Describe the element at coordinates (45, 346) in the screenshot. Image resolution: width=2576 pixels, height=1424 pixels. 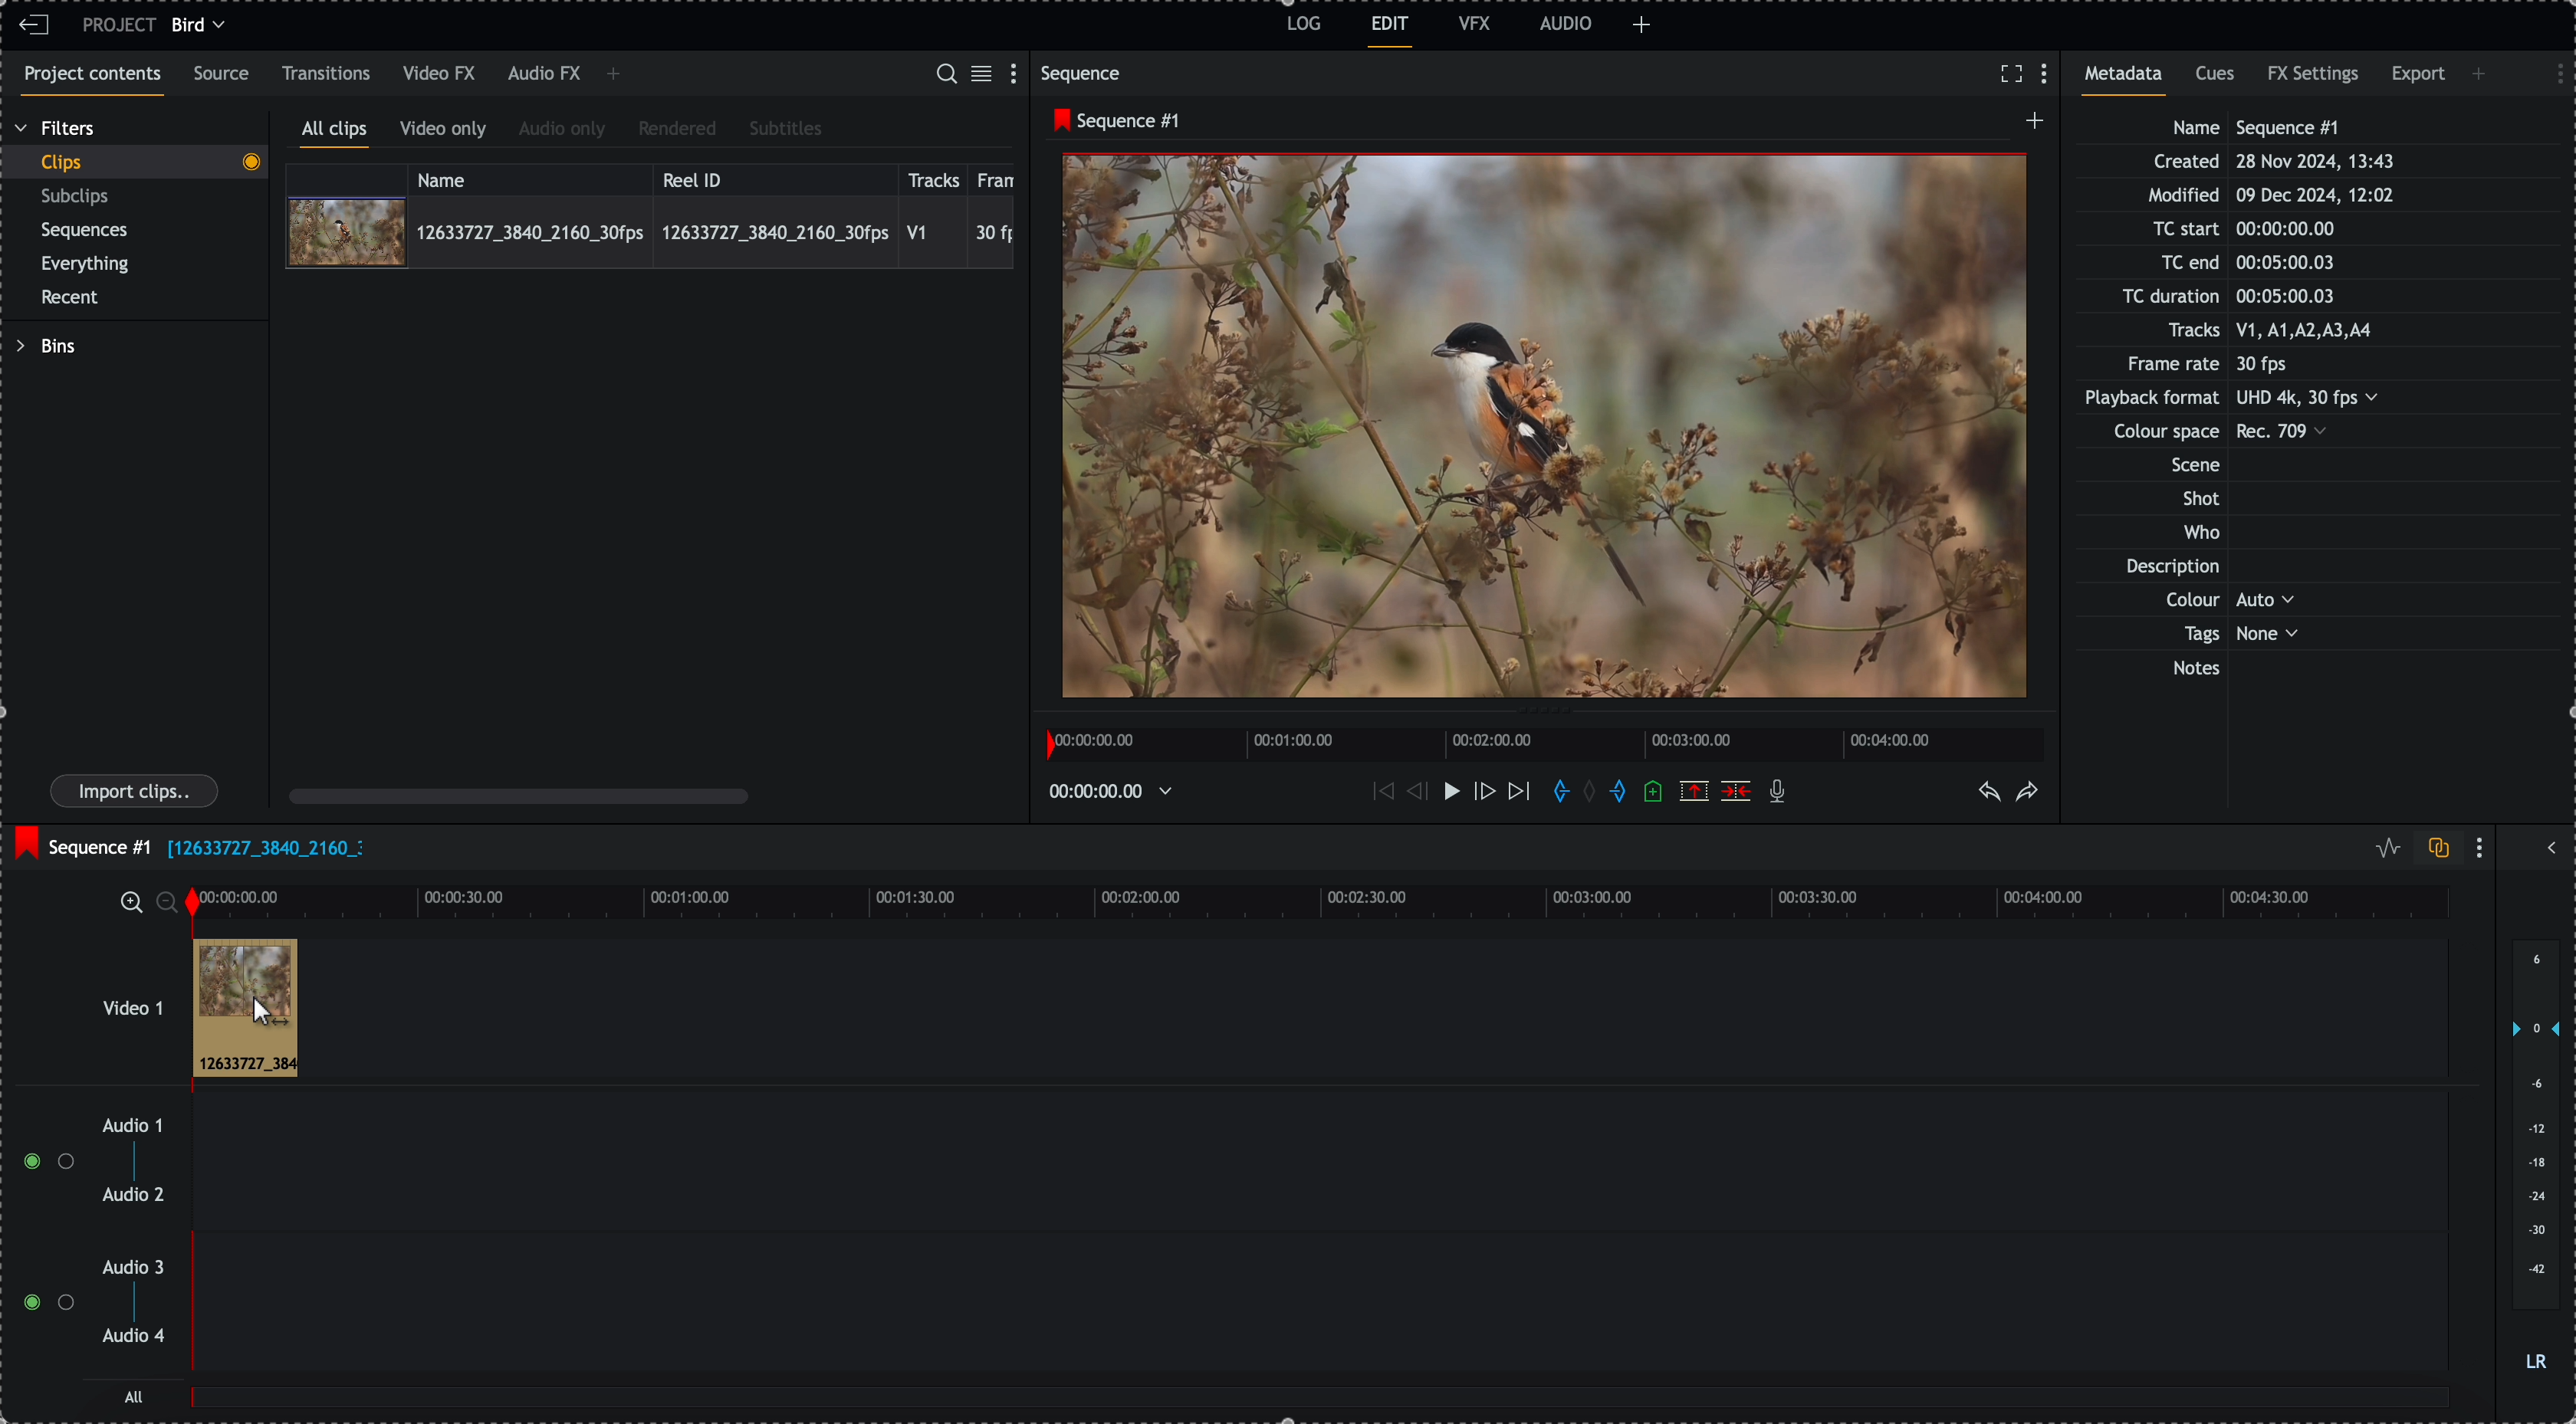
I see `bins` at that location.